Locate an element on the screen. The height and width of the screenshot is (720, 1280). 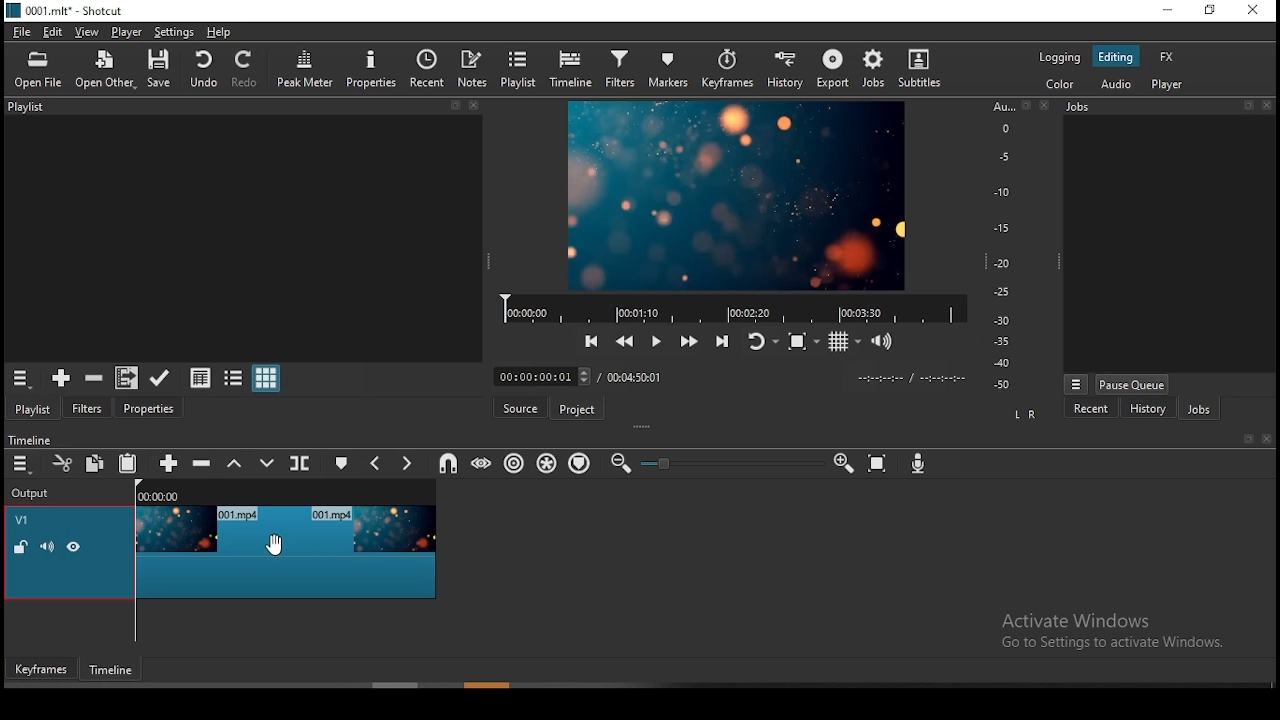
history is located at coordinates (780, 68).